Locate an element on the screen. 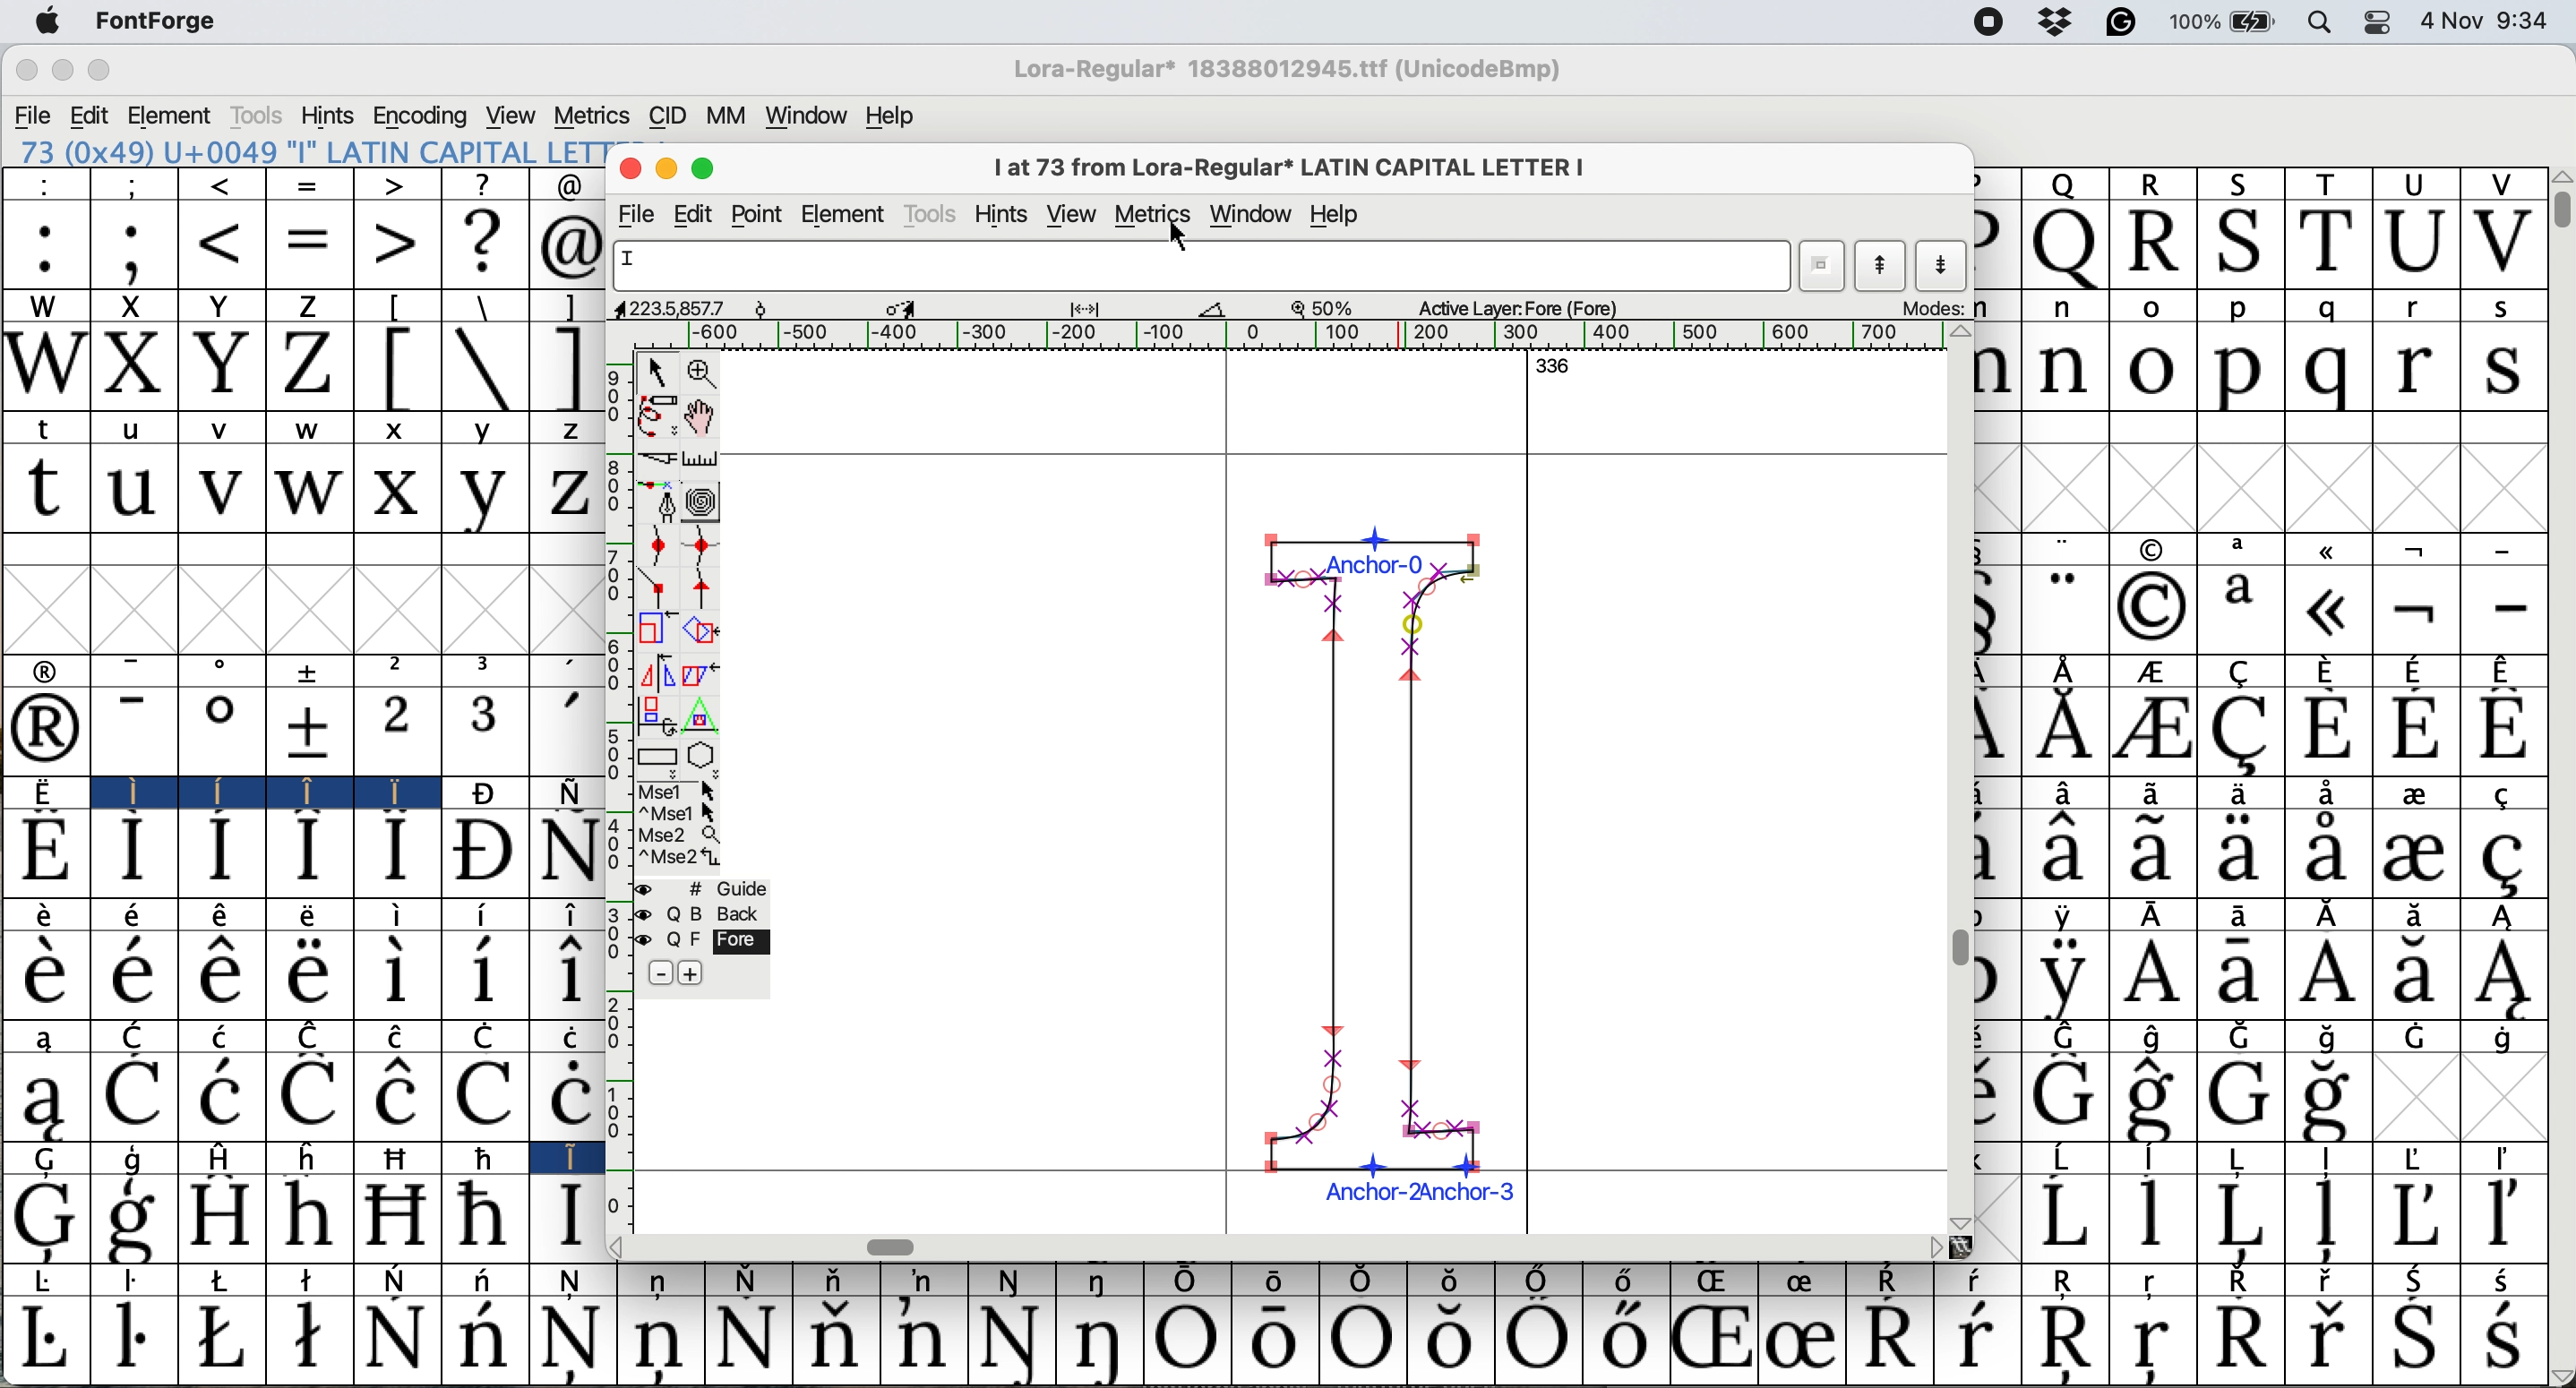 The height and width of the screenshot is (1388, 2576). Z is located at coordinates (311, 367).